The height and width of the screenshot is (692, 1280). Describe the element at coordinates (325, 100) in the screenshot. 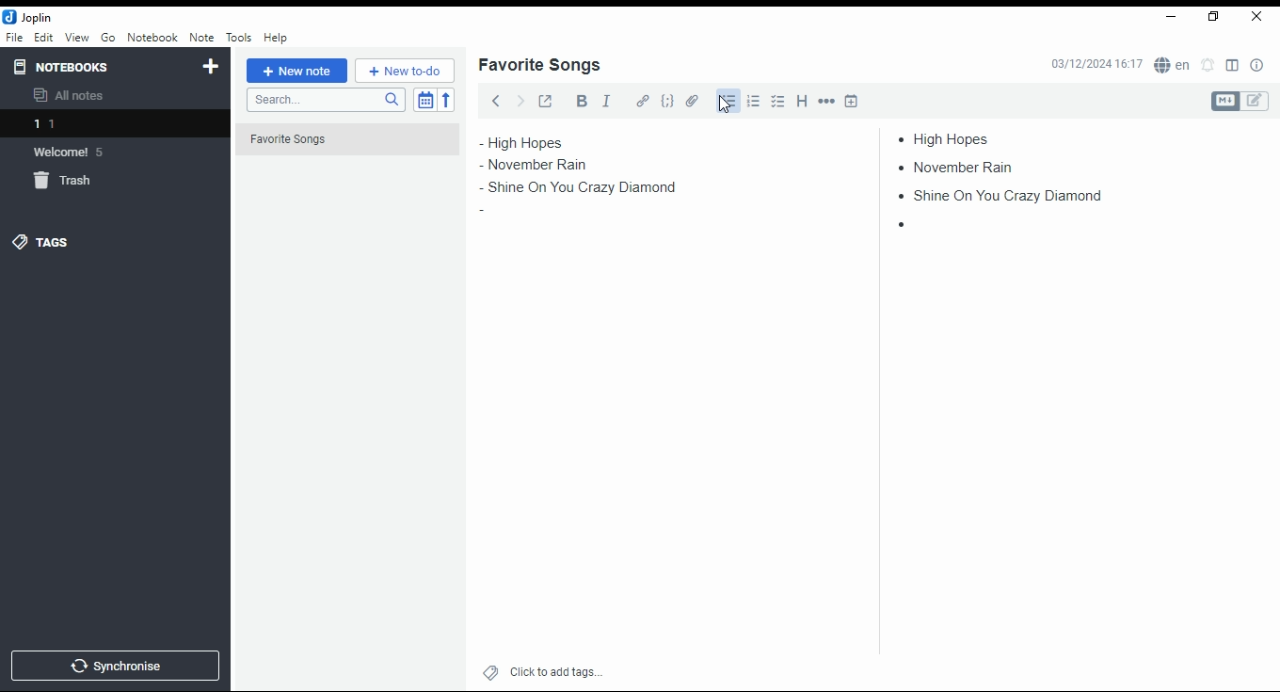

I see `search` at that location.